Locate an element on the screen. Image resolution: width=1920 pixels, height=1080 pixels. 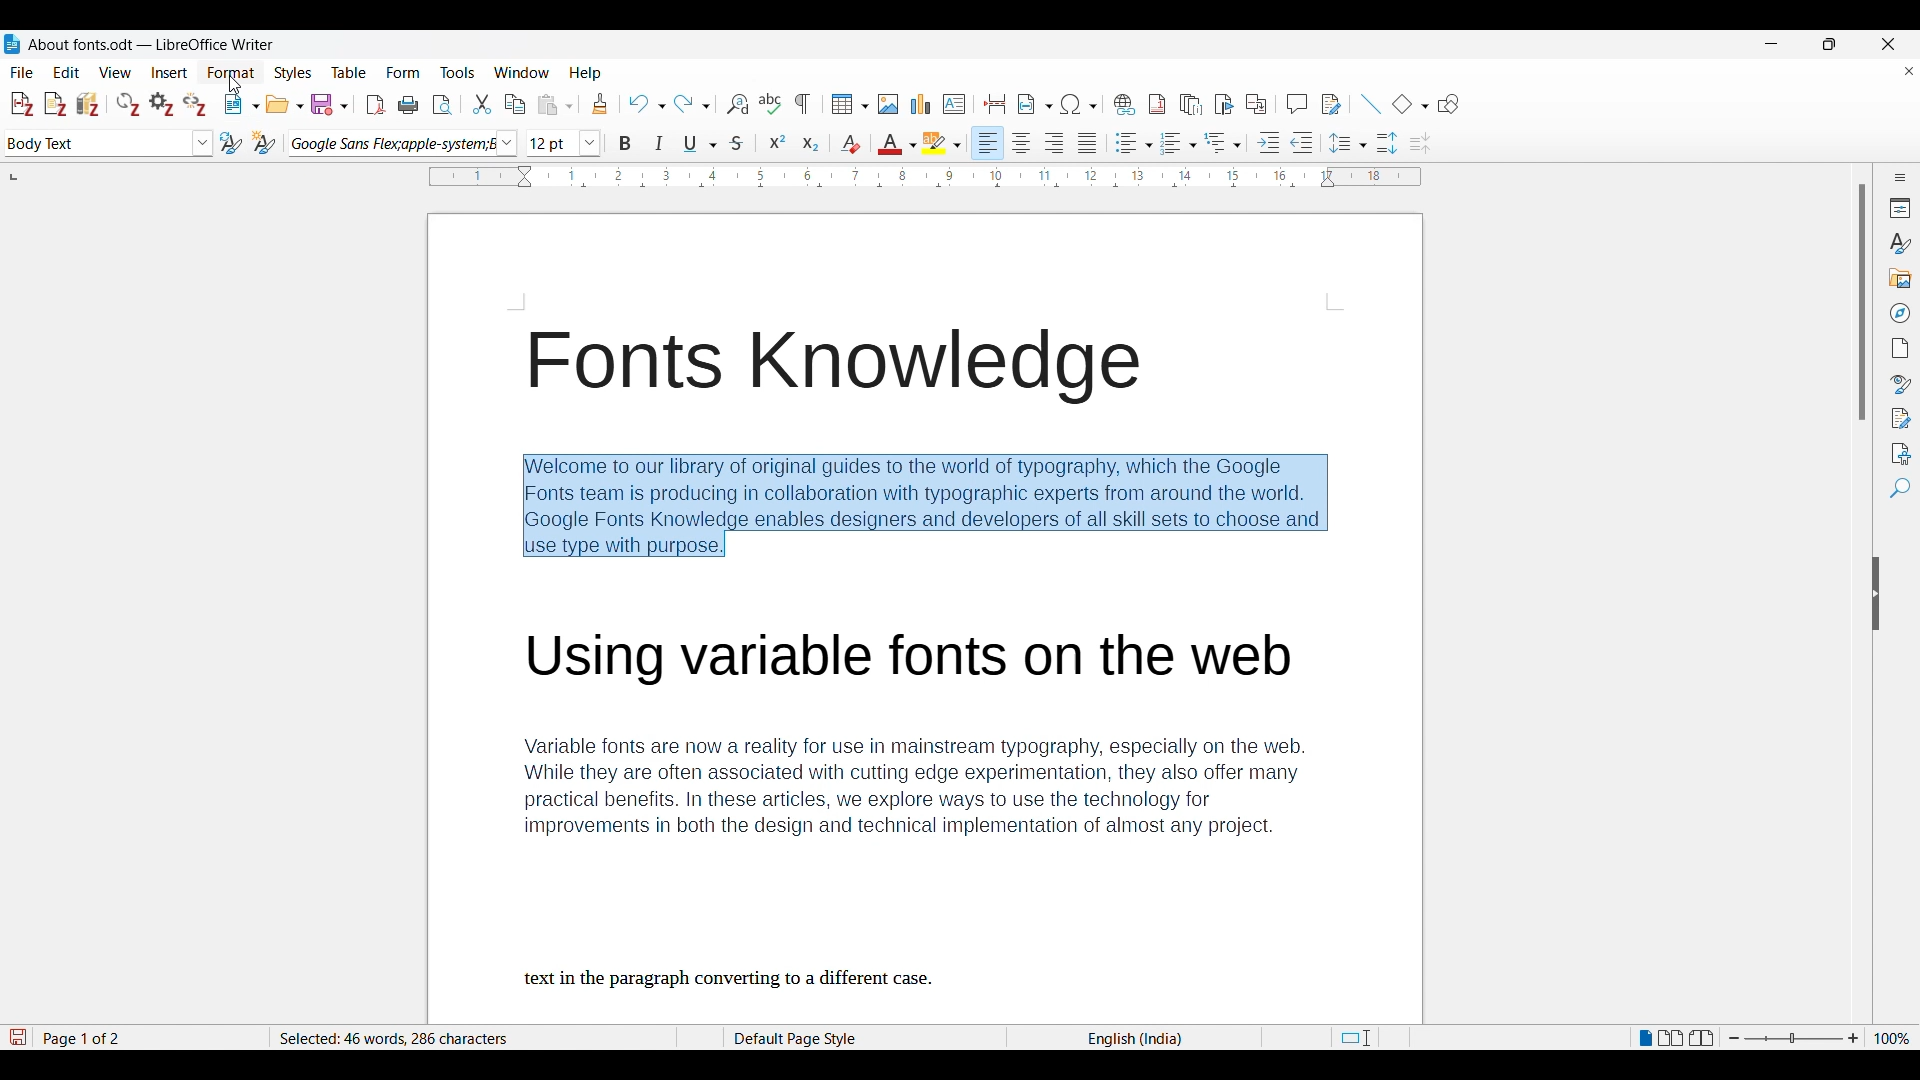
File menu is located at coordinates (22, 73).